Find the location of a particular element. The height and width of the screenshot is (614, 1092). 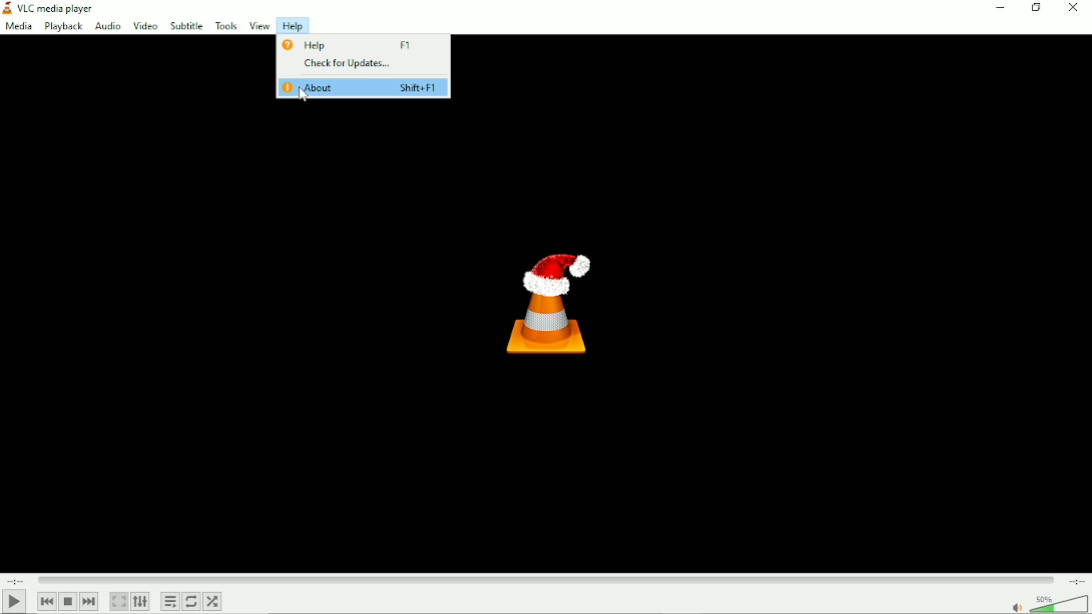

Close is located at coordinates (1074, 8).